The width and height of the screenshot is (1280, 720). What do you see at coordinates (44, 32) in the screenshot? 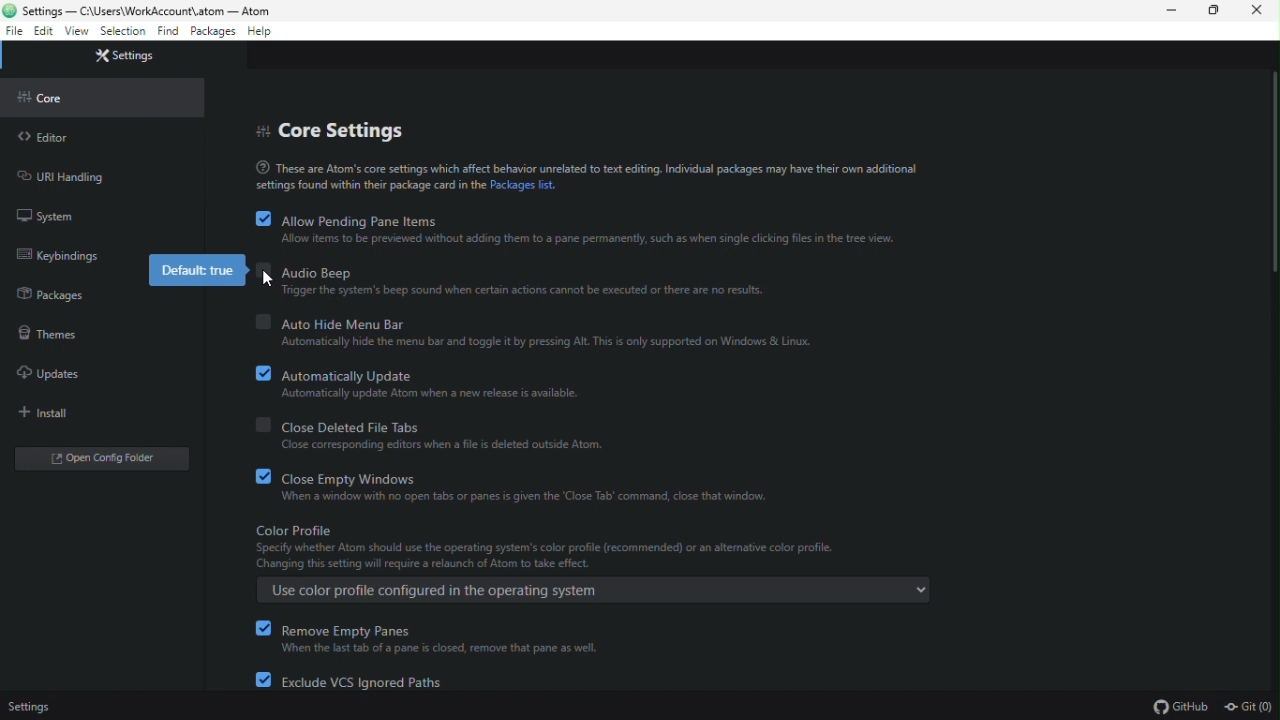
I see `edit` at bounding box center [44, 32].